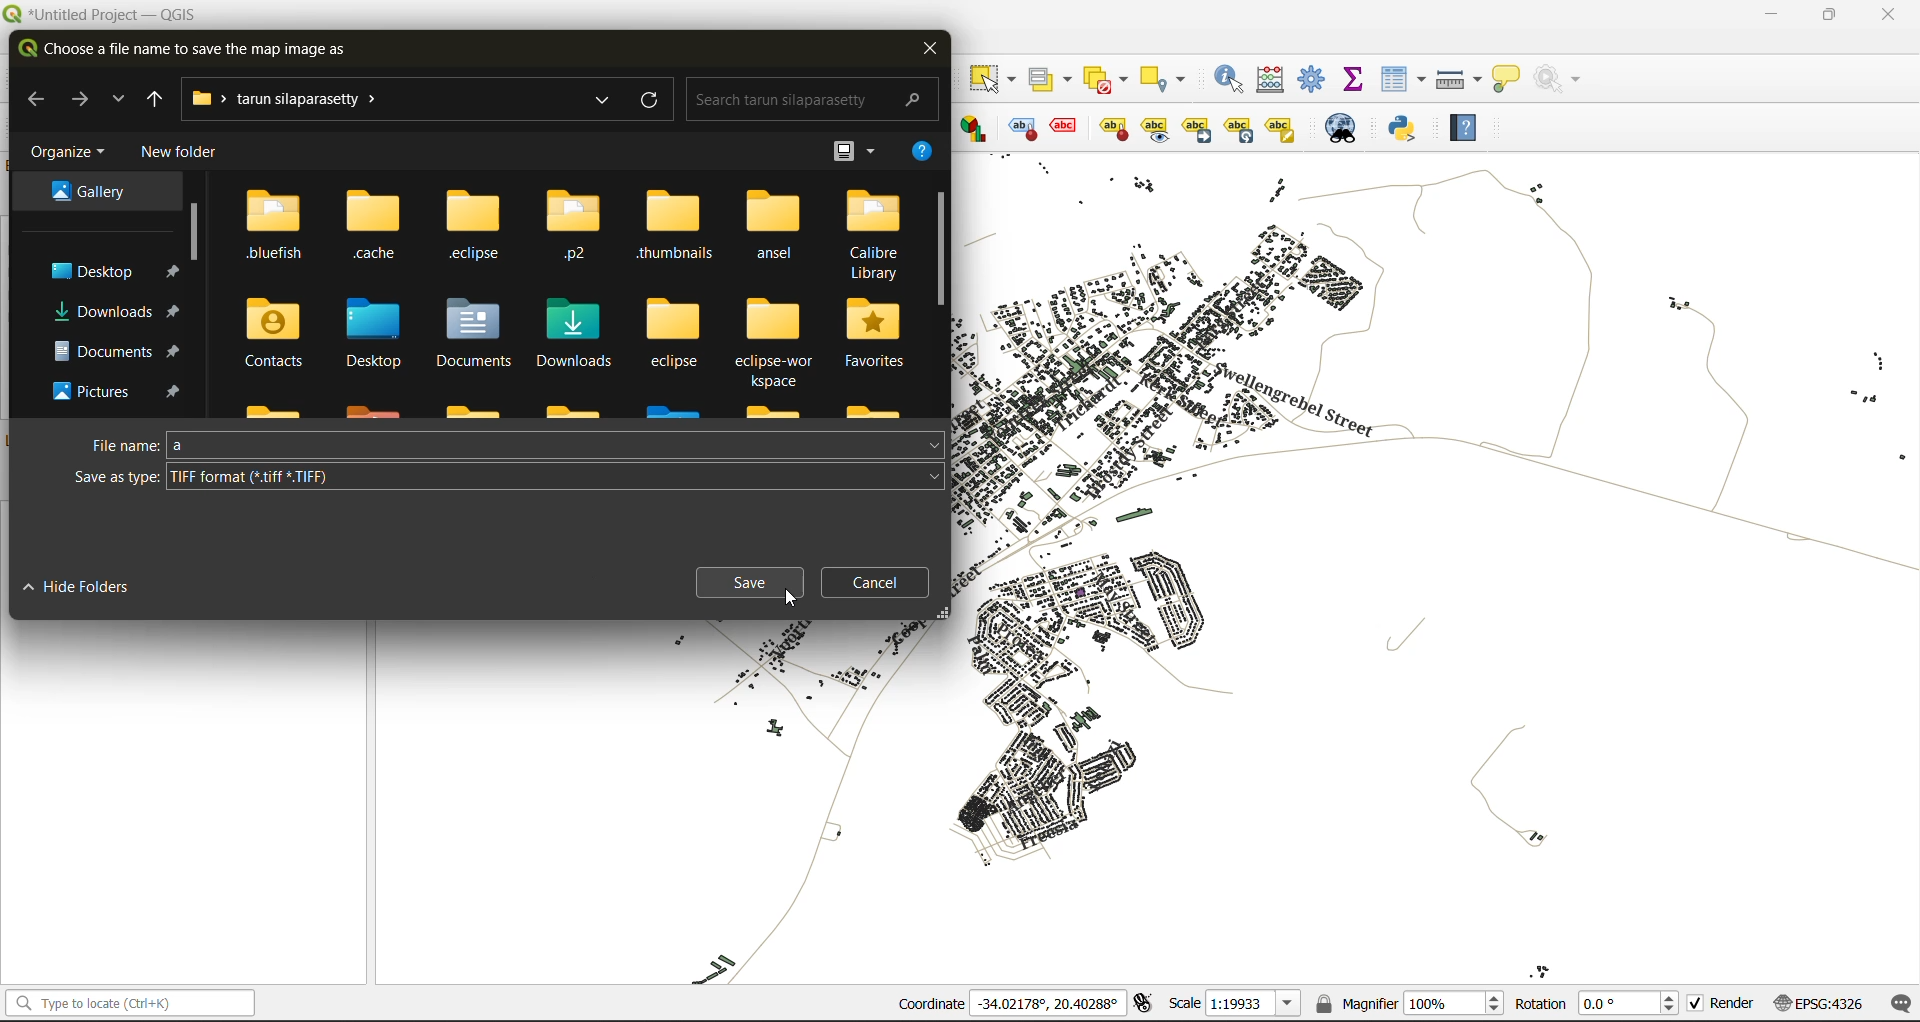  I want to click on hide folders, so click(92, 590).